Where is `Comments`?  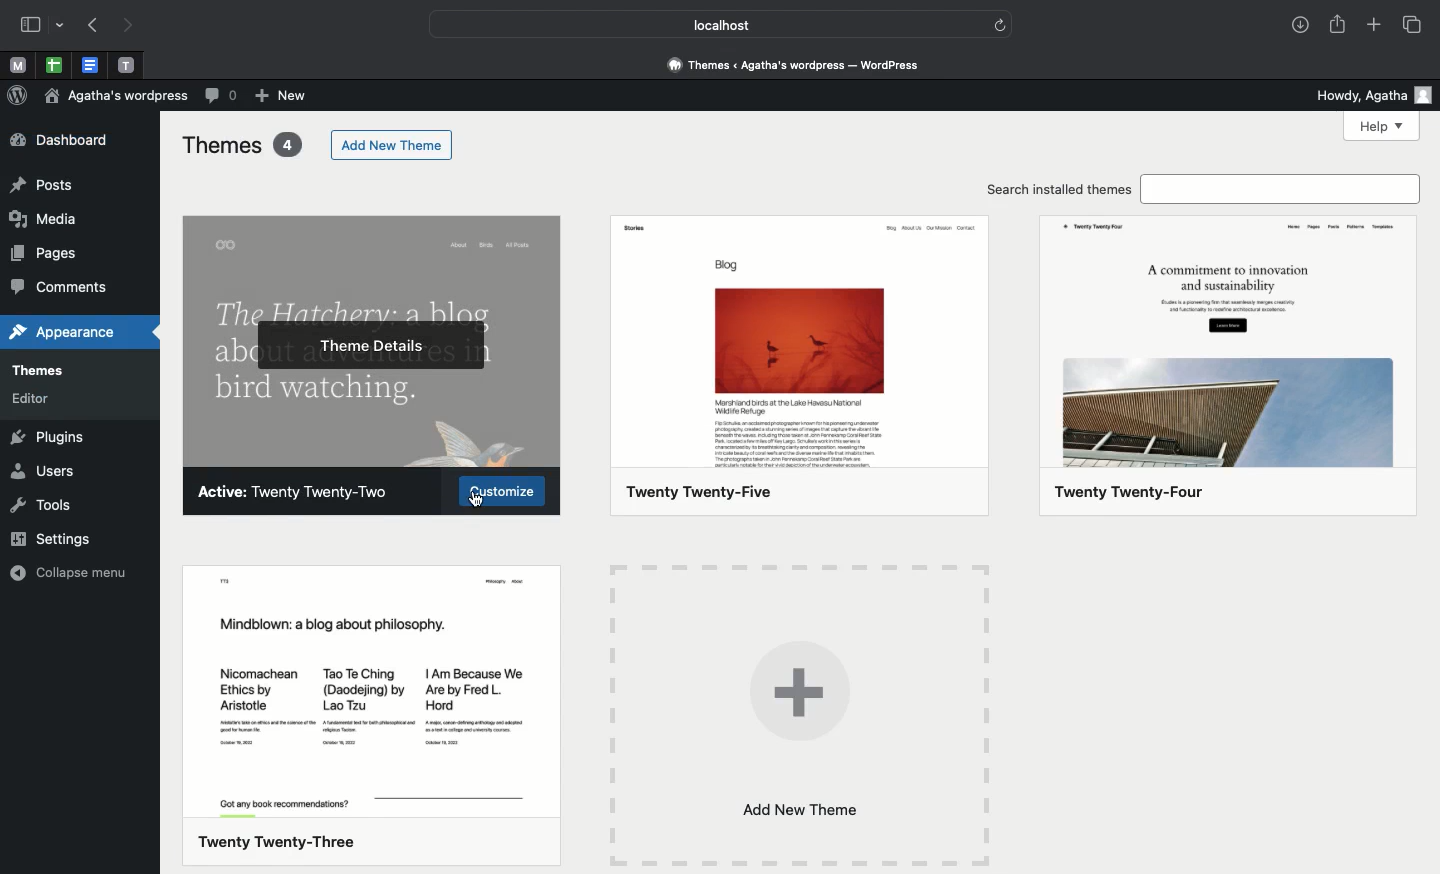
Comments is located at coordinates (65, 289).